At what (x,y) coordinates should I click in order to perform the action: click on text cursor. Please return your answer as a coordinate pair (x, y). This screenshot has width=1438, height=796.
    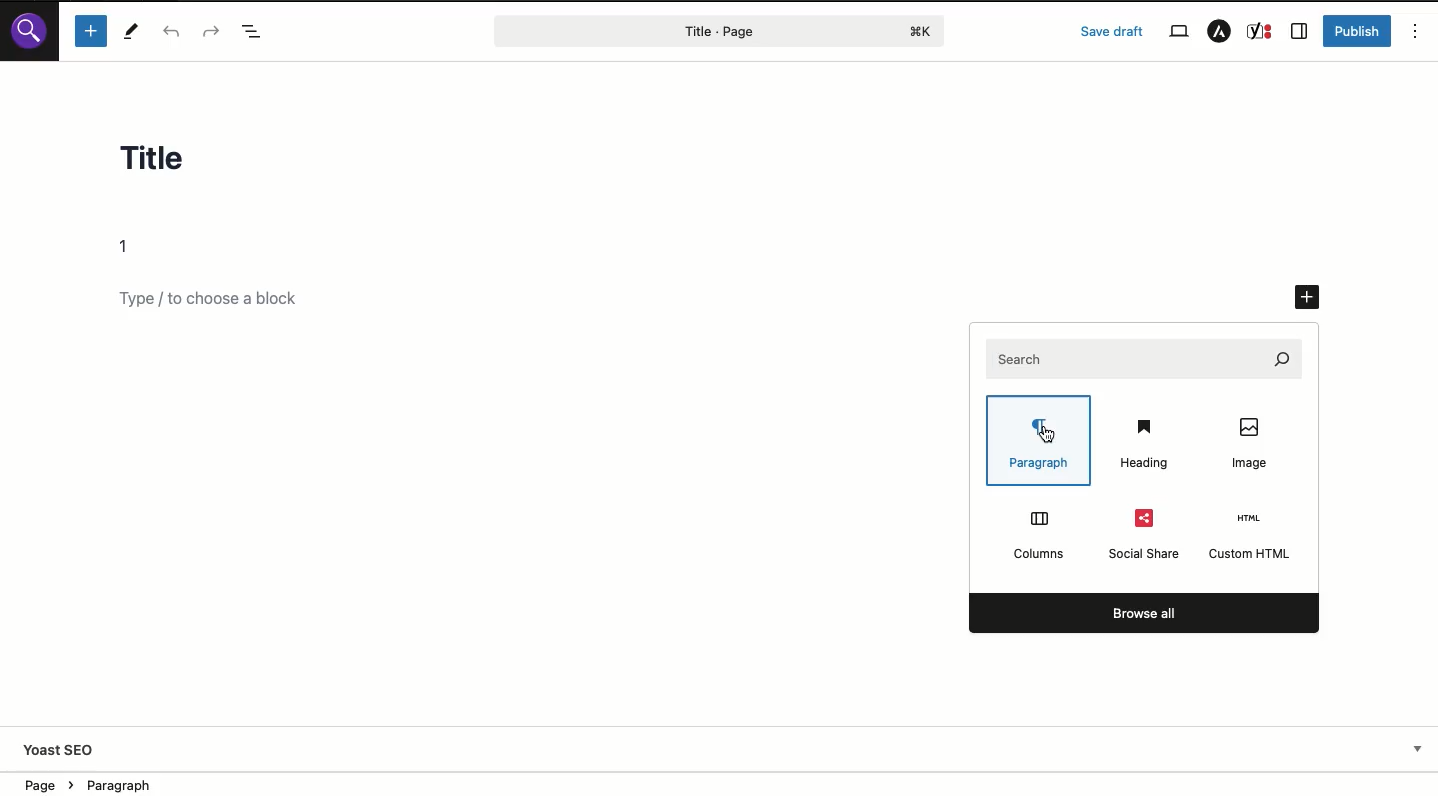
    Looking at the image, I should click on (1046, 434).